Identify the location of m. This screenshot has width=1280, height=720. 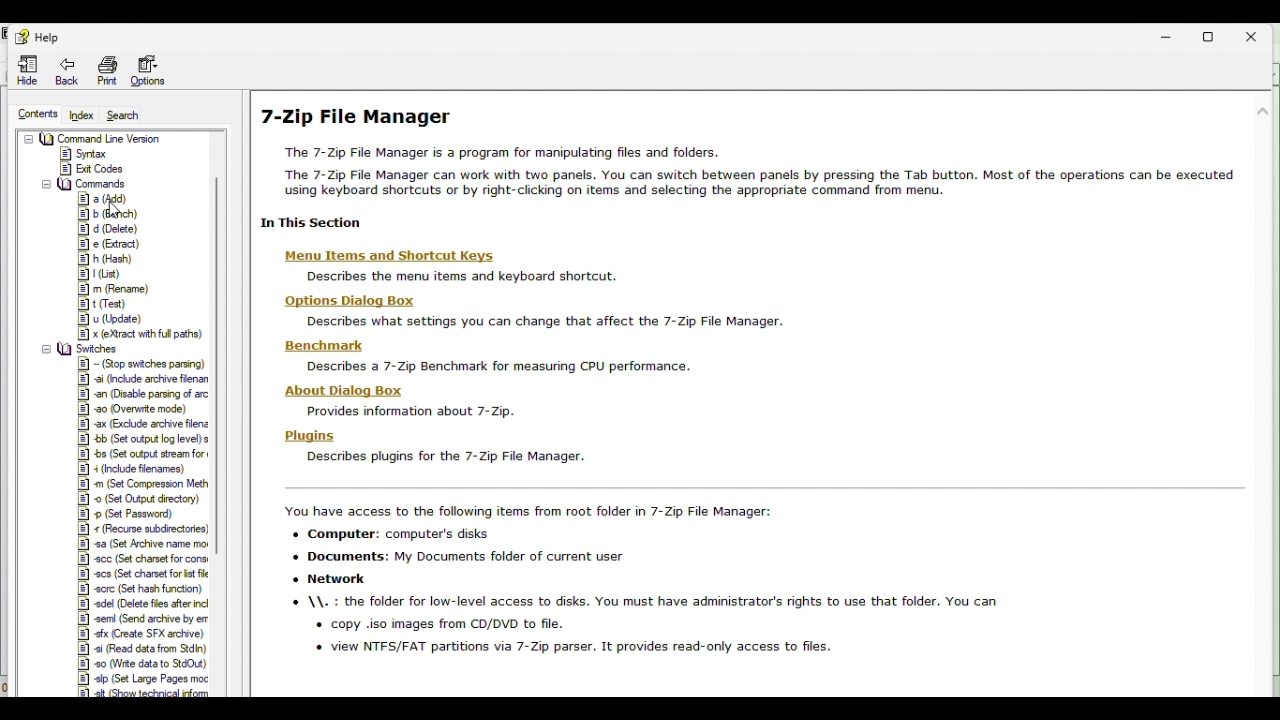
(118, 289).